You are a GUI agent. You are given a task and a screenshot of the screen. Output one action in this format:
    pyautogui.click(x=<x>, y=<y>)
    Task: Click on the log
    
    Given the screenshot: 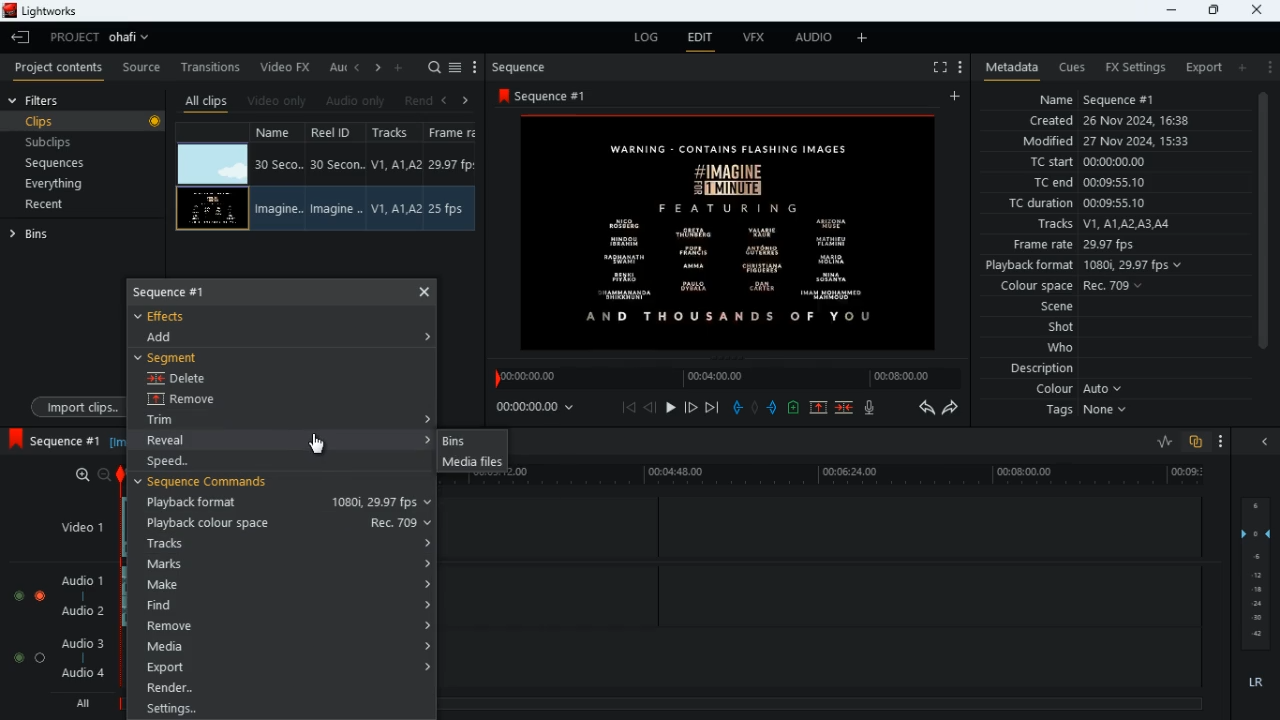 What is the action you would take?
    pyautogui.click(x=650, y=38)
    